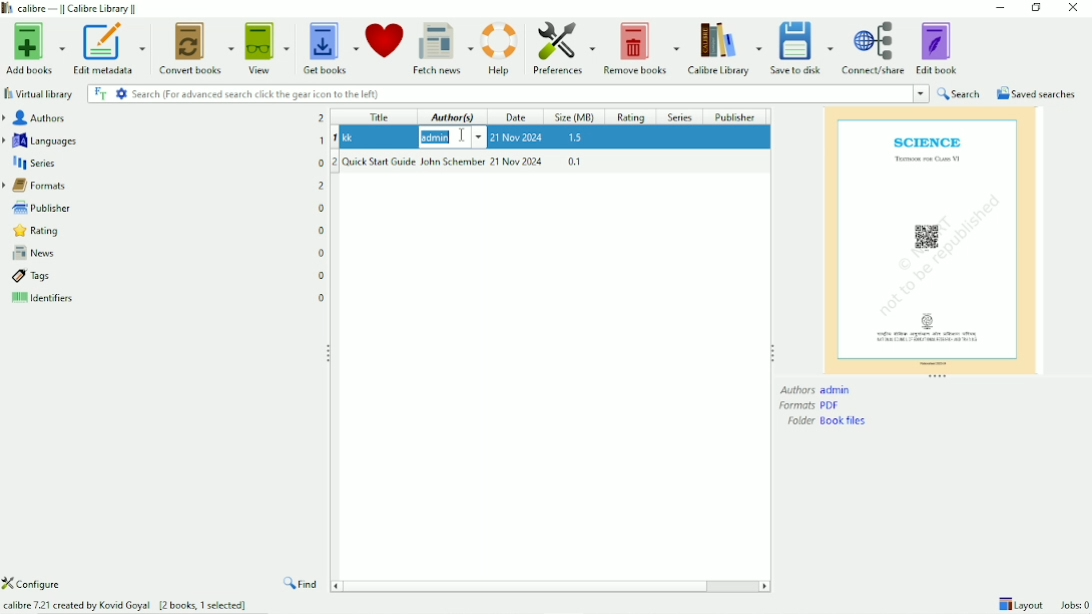 Image resolution: width=1092 pixels, height=614 pixels. I want to click on Authors, so click(816, 389).